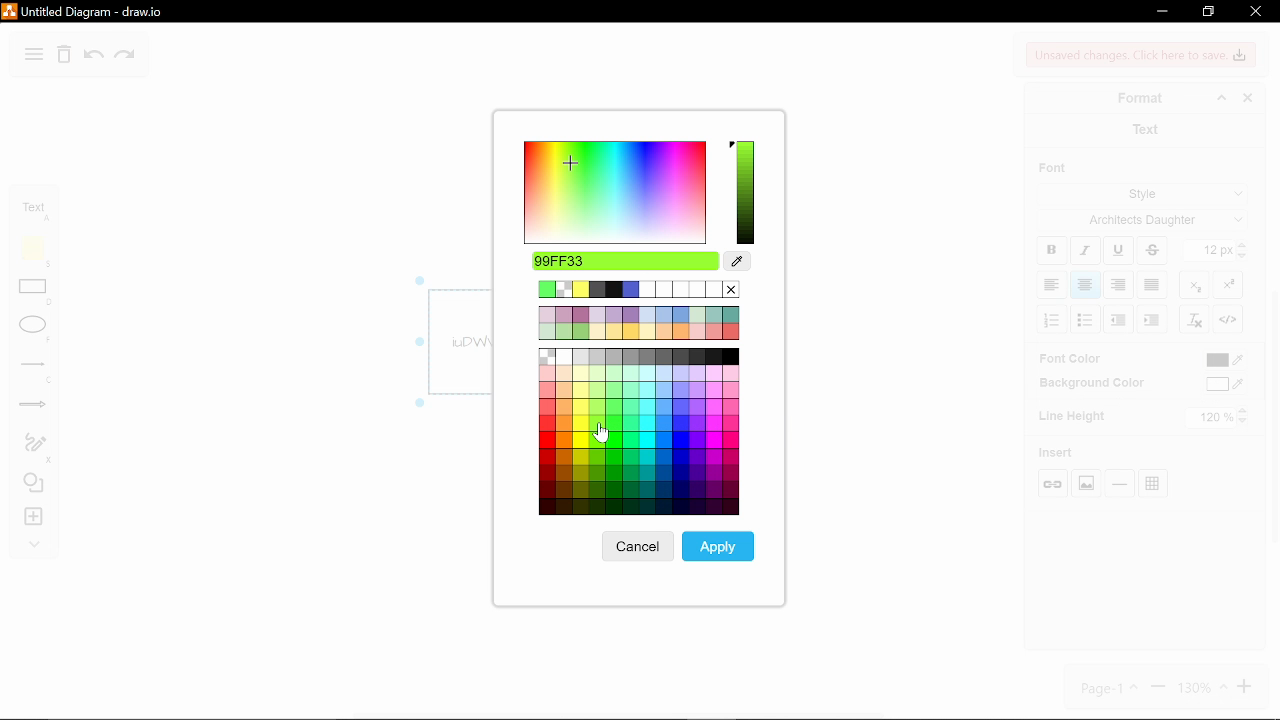 This screenshot has width=1280, height=720. I want to click on 130%, so click(1199, 690).